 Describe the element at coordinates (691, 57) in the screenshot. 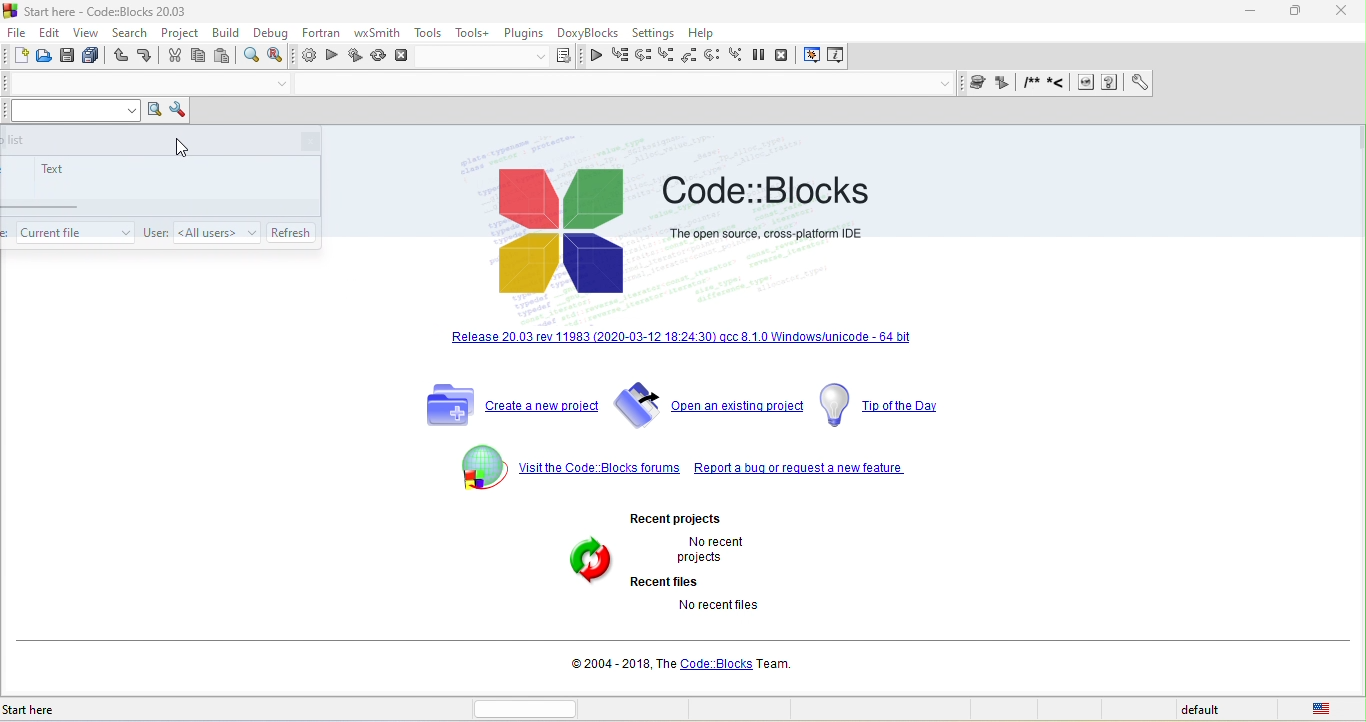

I see `step out` at that location.